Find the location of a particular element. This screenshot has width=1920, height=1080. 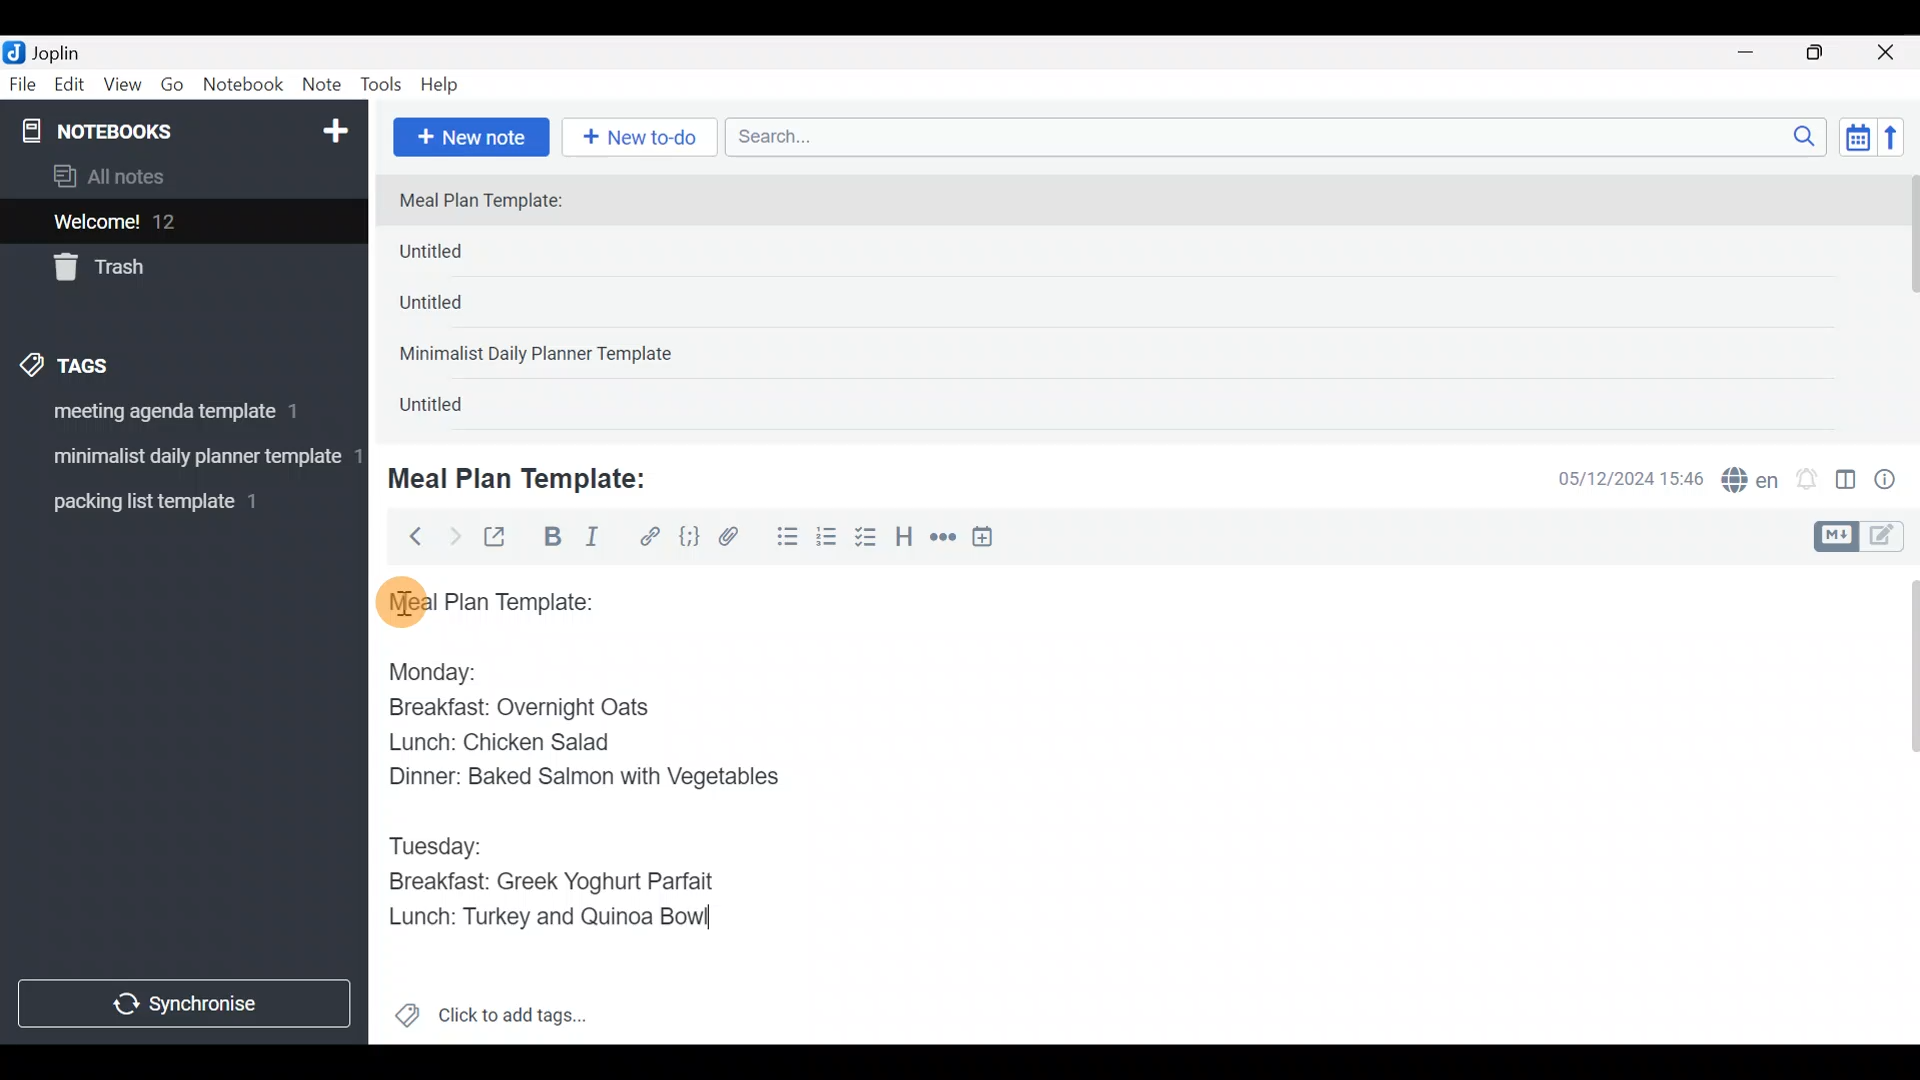

Tag 2 is located at coordinates (183, 459).